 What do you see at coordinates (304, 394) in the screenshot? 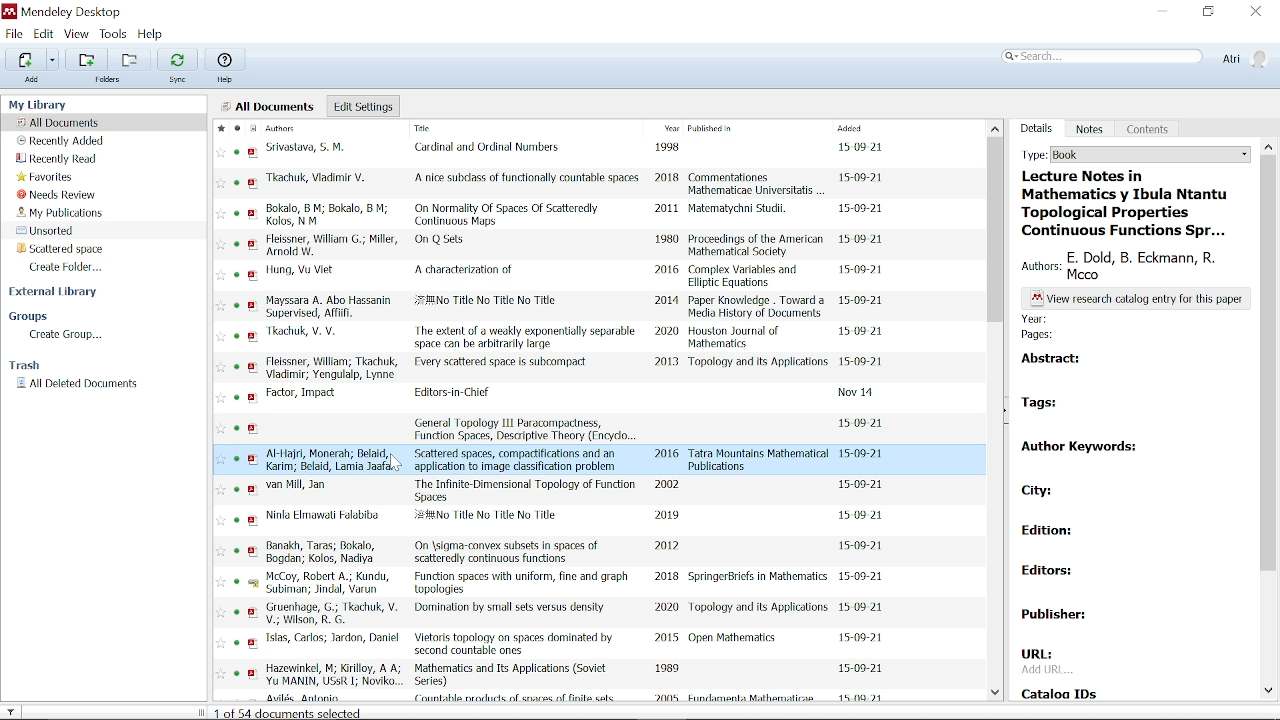
I see `authors` at bounding box center [304, 394].